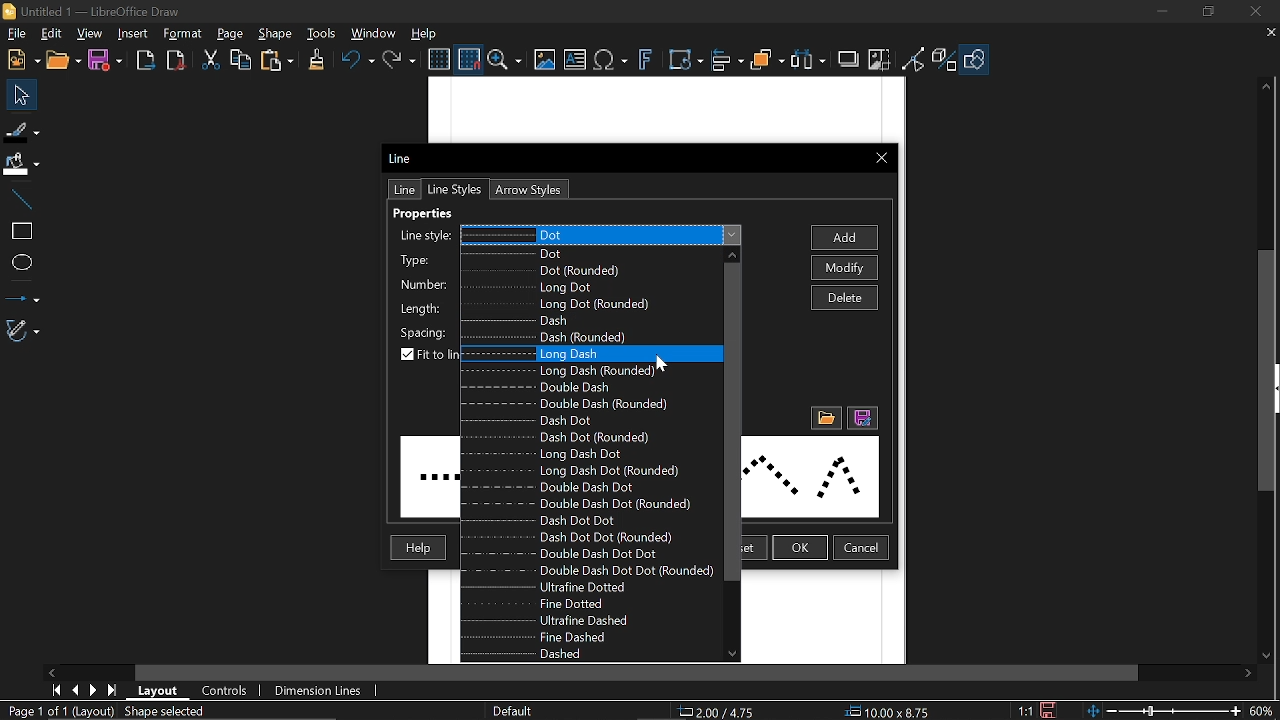 This screenshot has height=720, width=1280. What do you see at coordinates (589, 471) in the screenshot?
I see `Long dash dot (rounded)` at bounding box center [589, 471].